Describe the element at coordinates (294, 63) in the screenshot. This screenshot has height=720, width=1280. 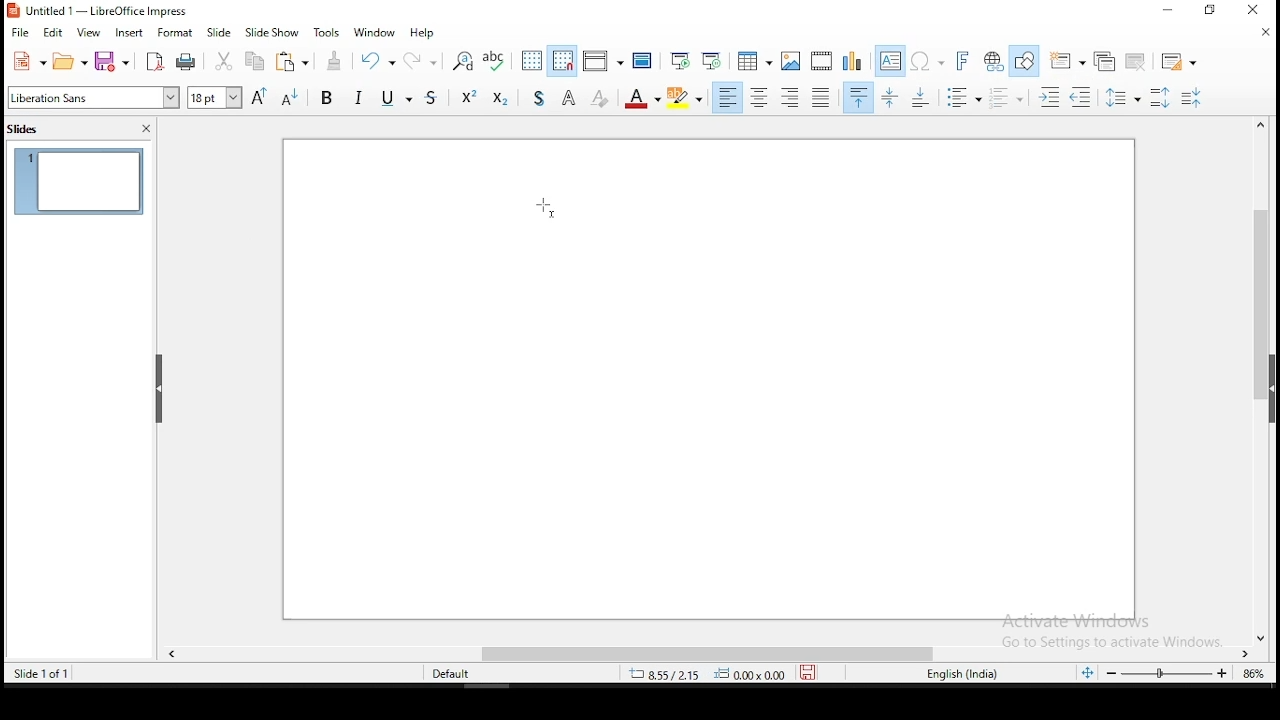
I see `paste` at that location.